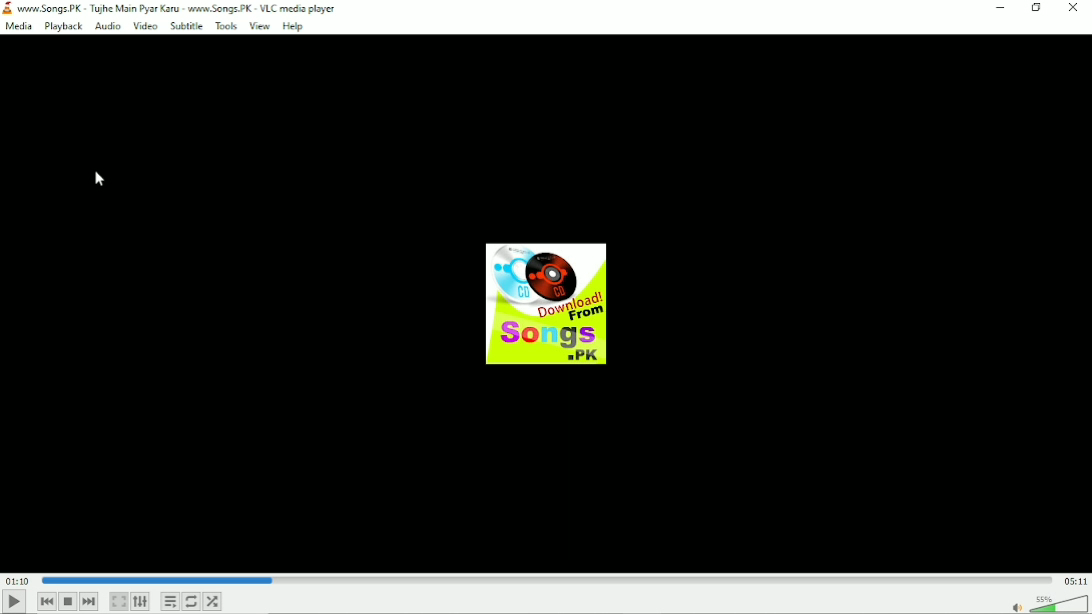 The image size is (1092, 614). Describe the element at coordinates (1002, 8) in the screenshot. I see `Minimize` at that location.